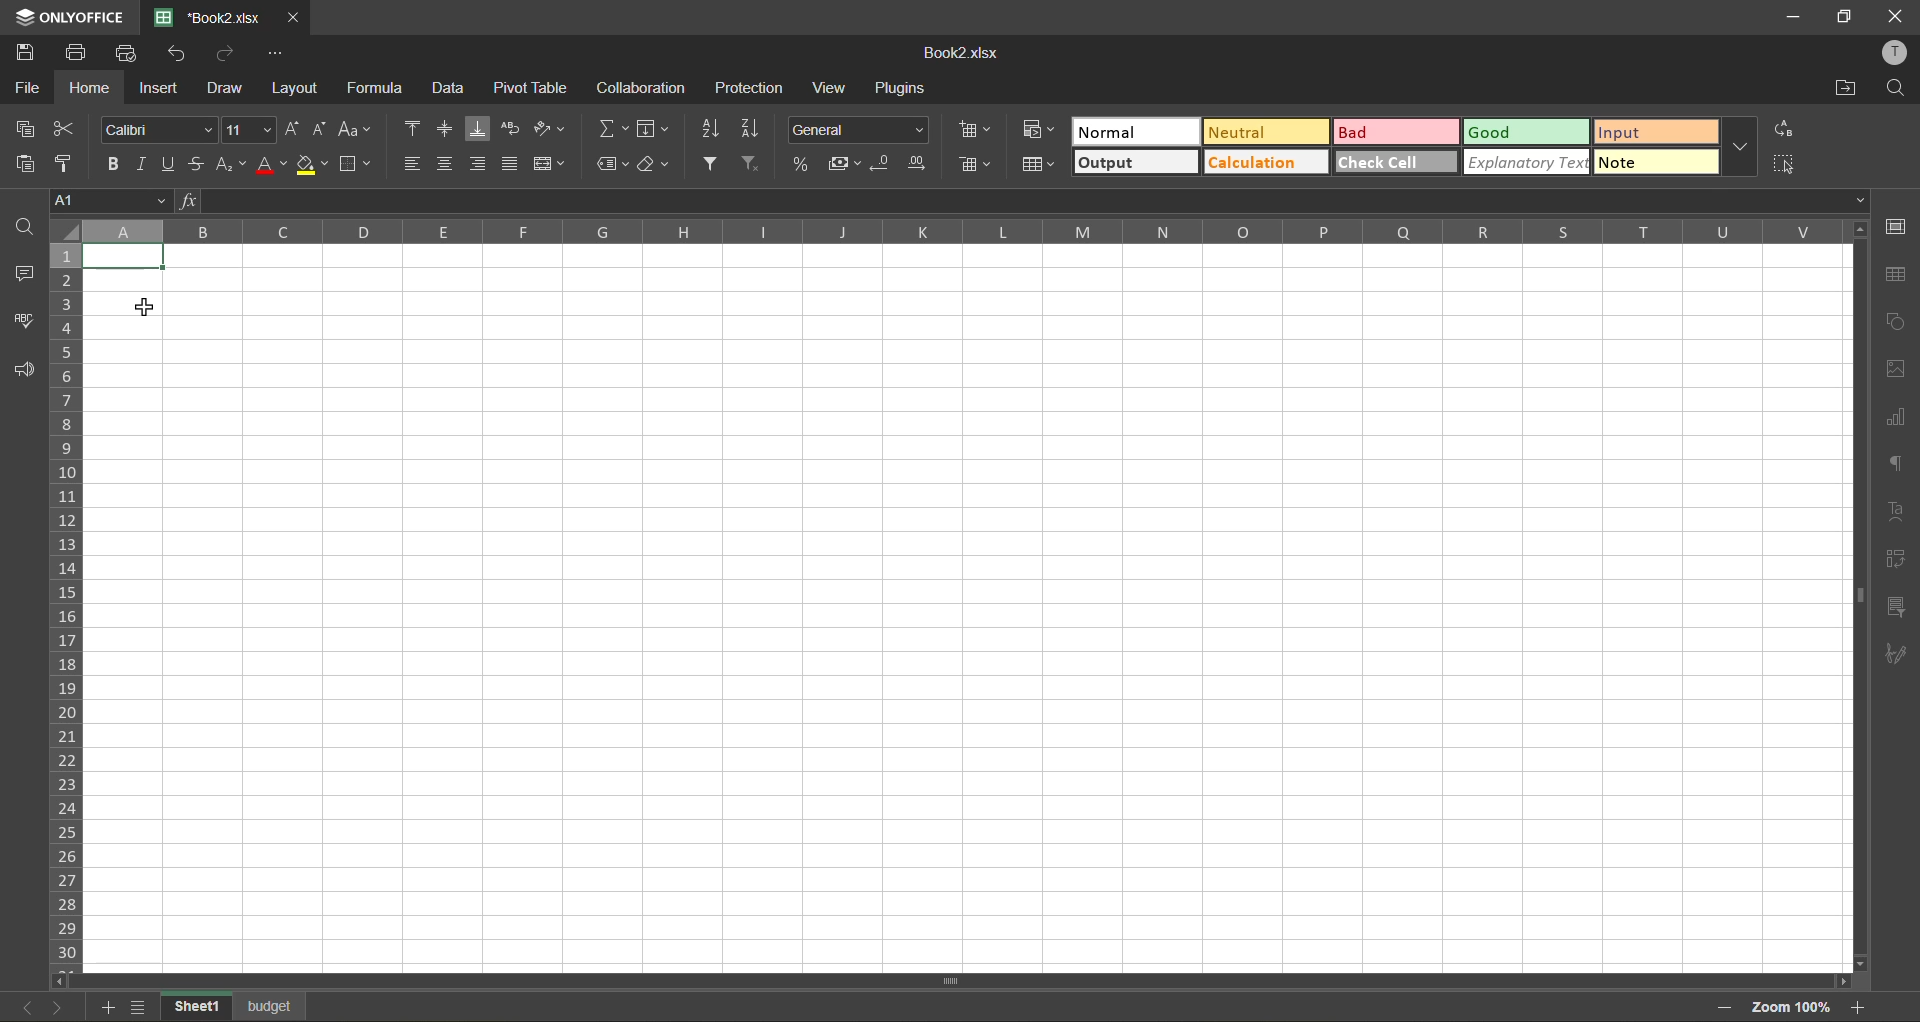 The width and height of the screenshot is (1920, 1022). Describe the element at coordinates (143, 160) in the screenshot. I see `italic` at that location.